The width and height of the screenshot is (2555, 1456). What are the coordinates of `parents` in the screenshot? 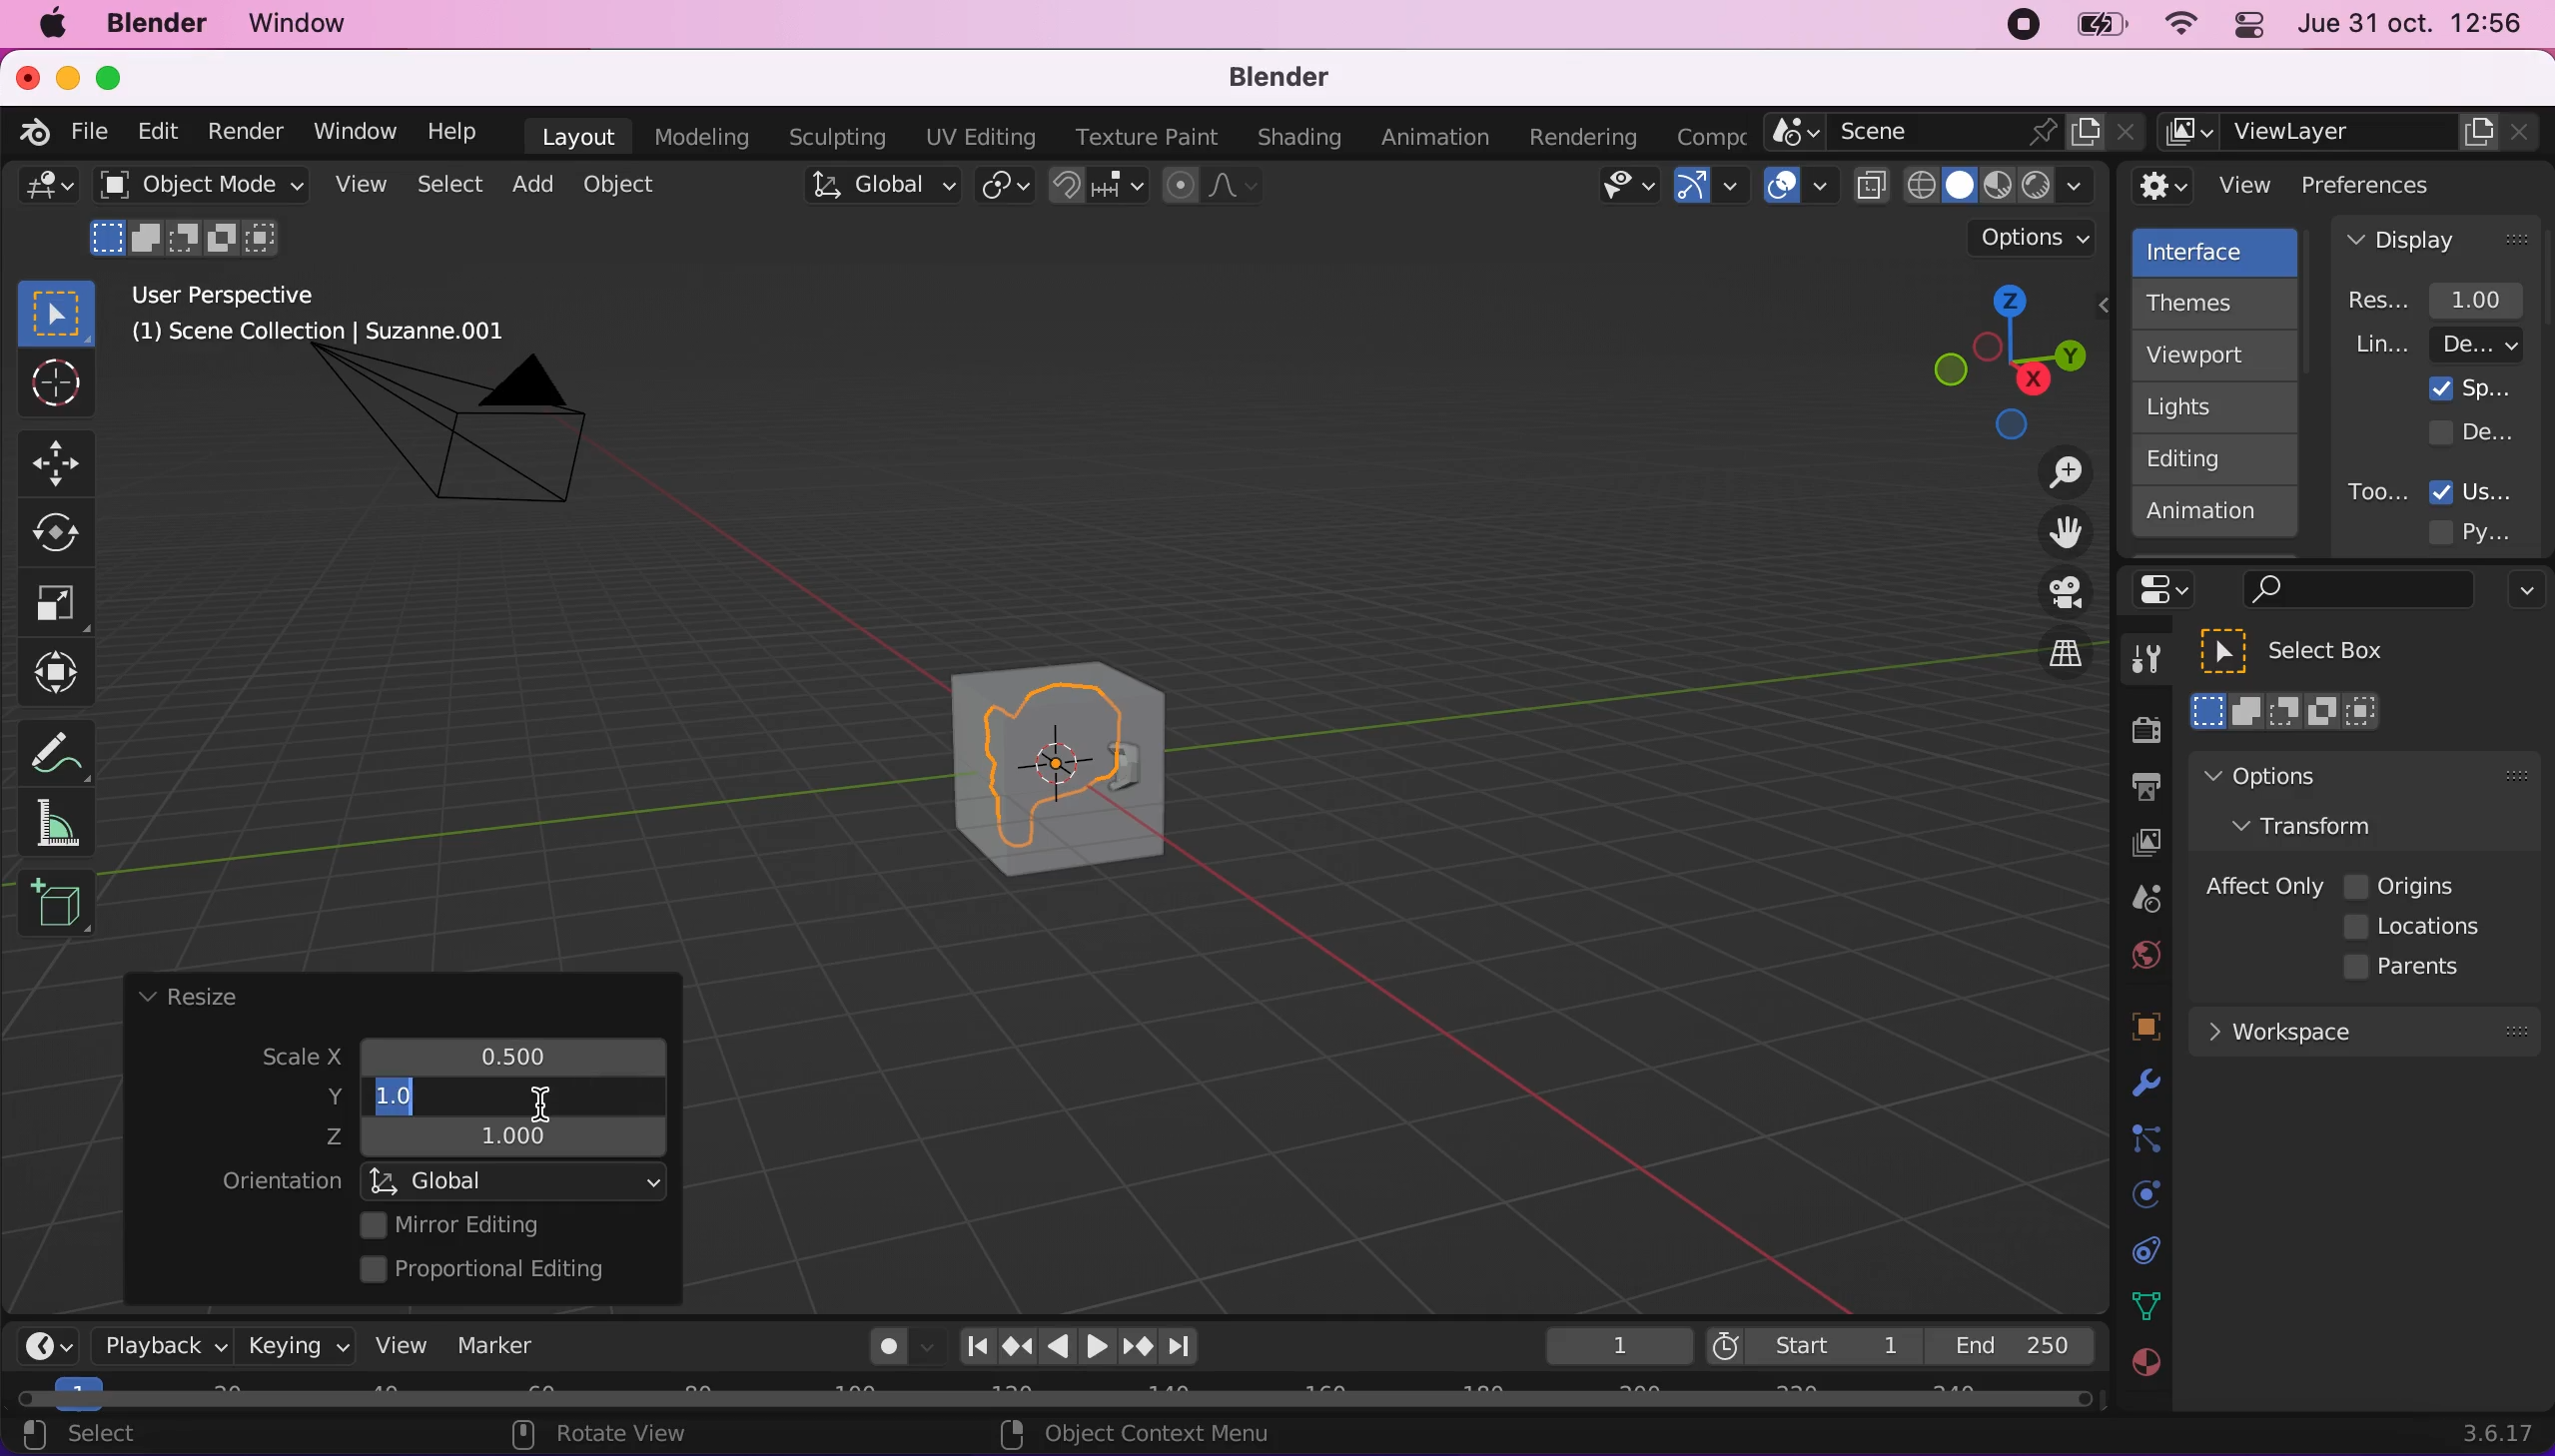 It's located at (2412, 968).